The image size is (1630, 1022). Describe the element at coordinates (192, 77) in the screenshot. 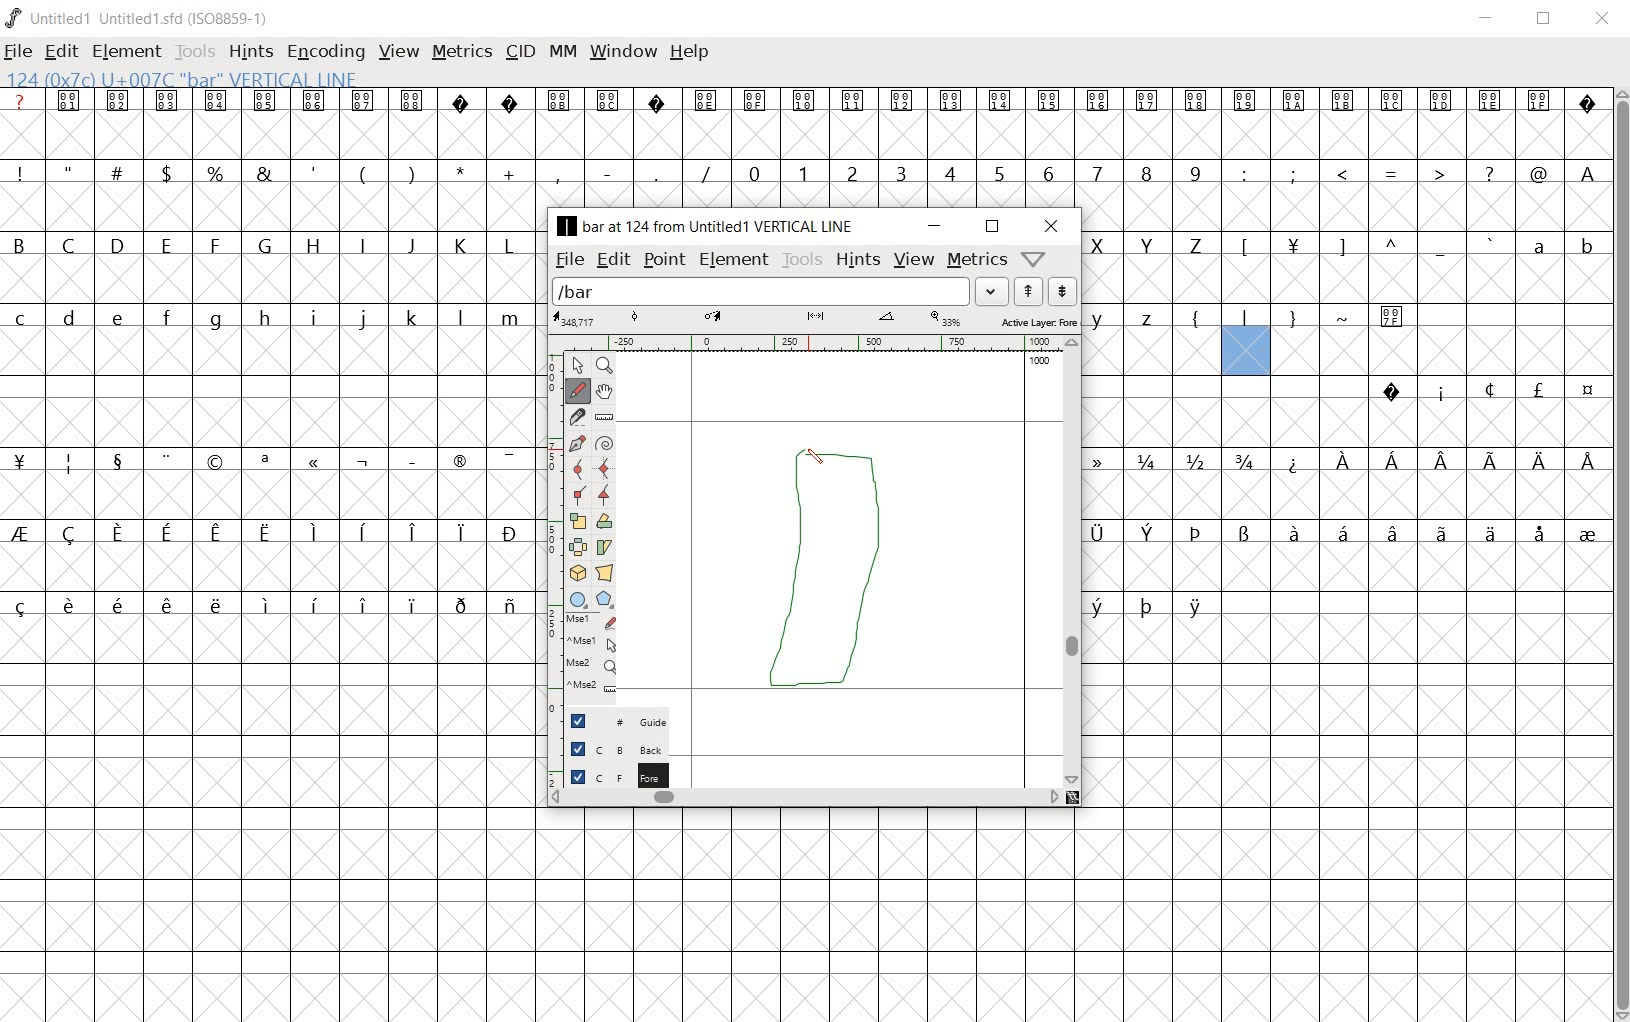

I see `124(0*7c)U+007c"bar"Vertical Line` at that location.